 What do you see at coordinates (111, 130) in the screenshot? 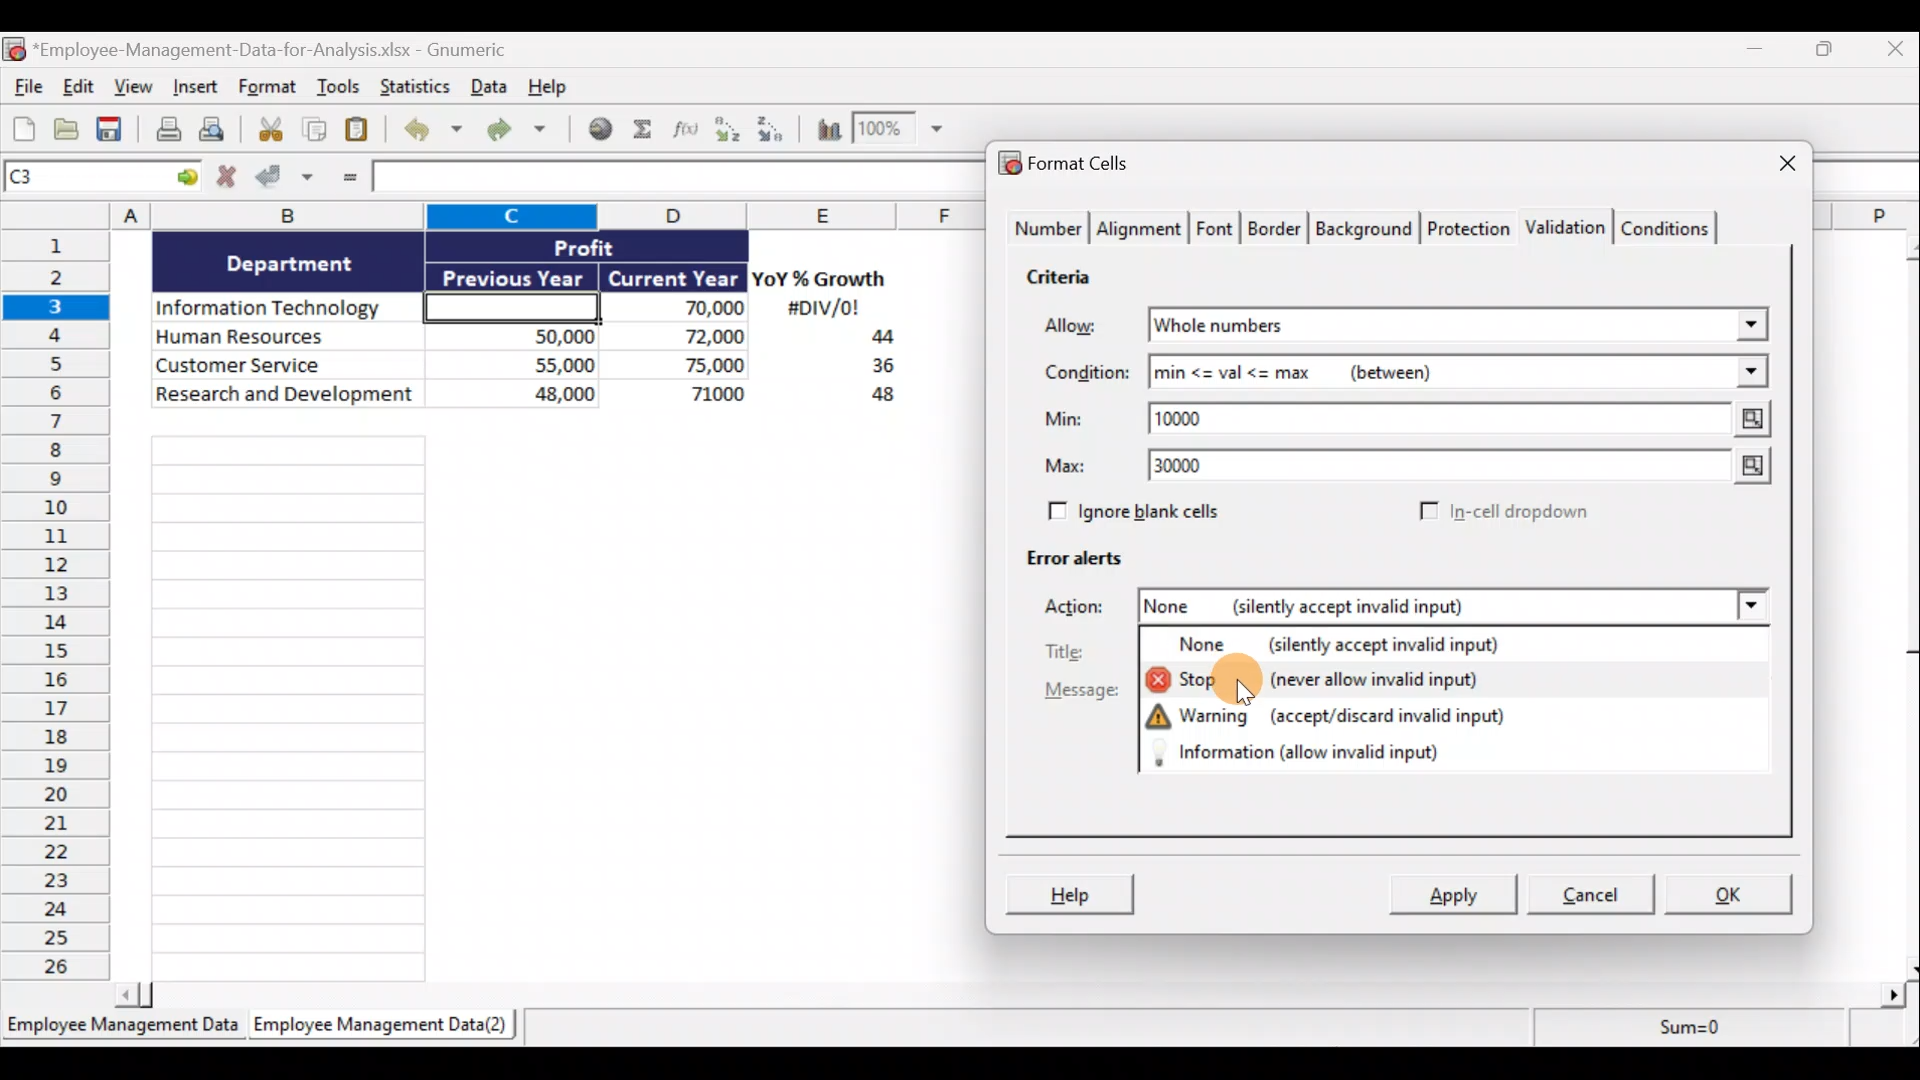
I see `Save current workbook` at bounding box center [111, 130].